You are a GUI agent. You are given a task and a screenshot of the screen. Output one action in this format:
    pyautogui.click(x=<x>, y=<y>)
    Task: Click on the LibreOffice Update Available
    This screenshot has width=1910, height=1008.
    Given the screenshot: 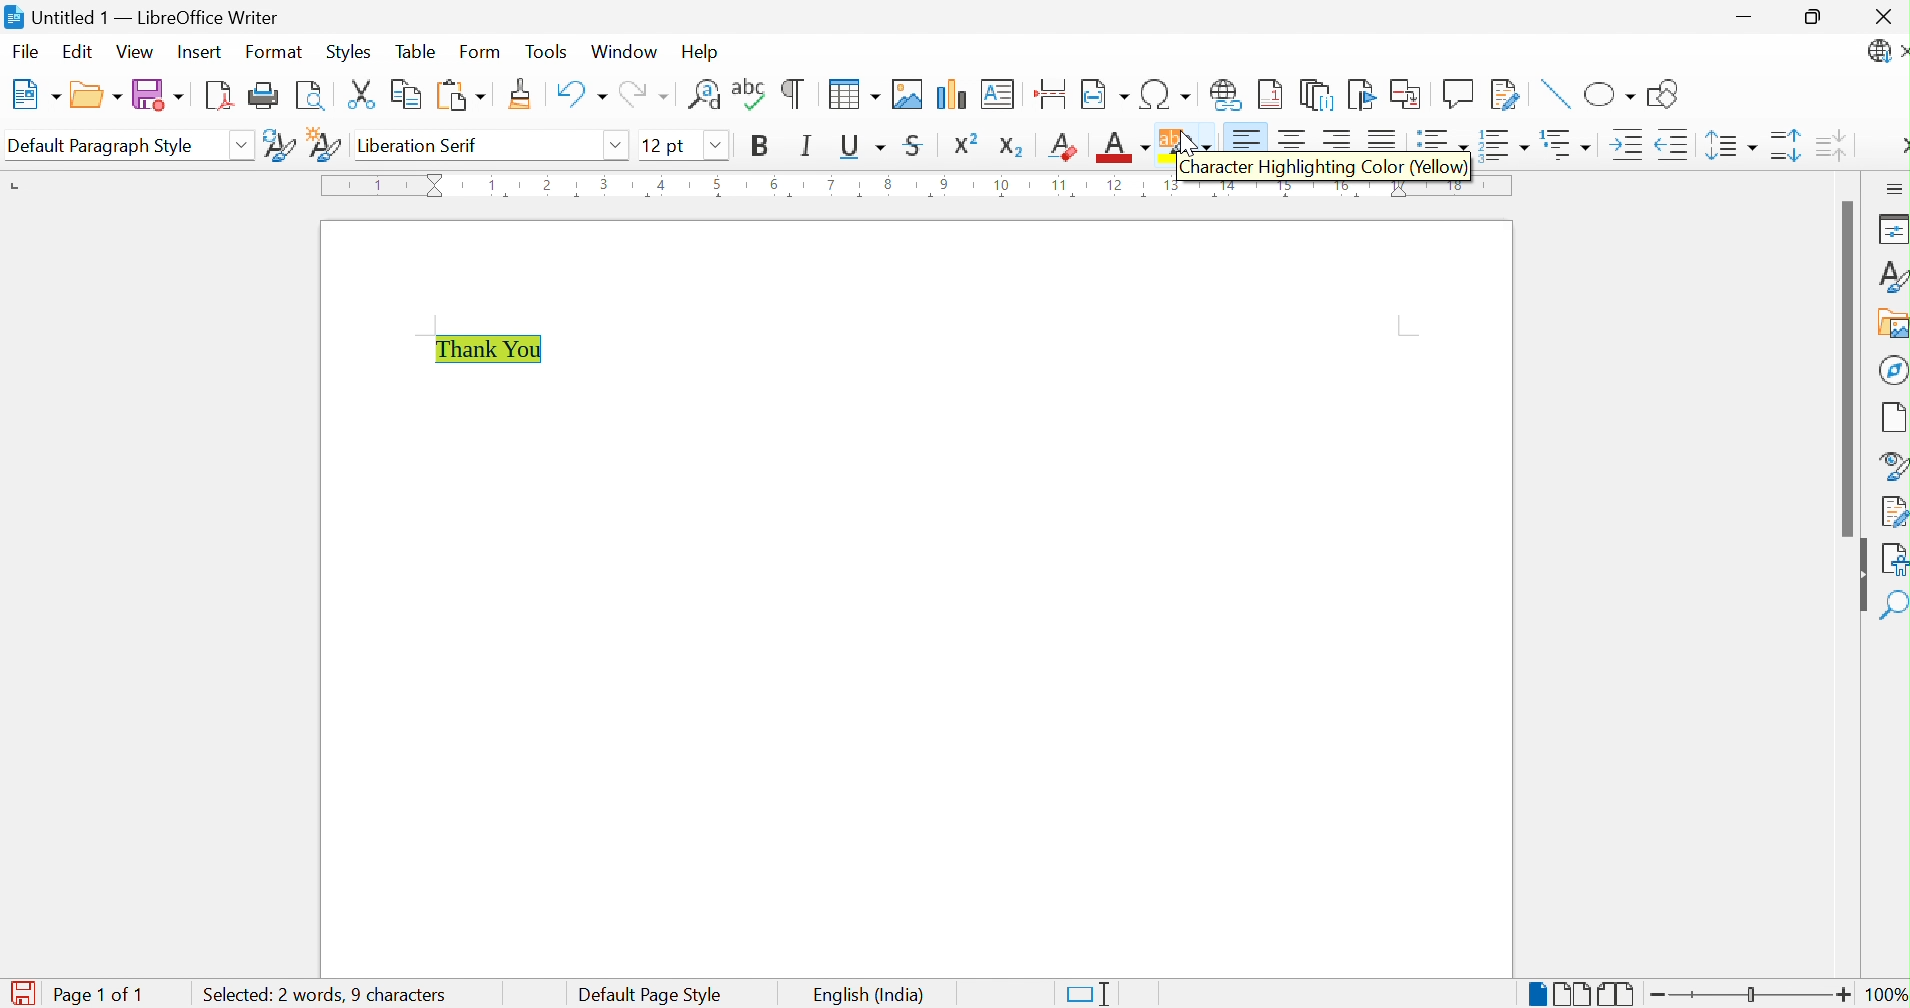 What is the action you would take?
    pyautogui.click(x=1886, y=54)
    